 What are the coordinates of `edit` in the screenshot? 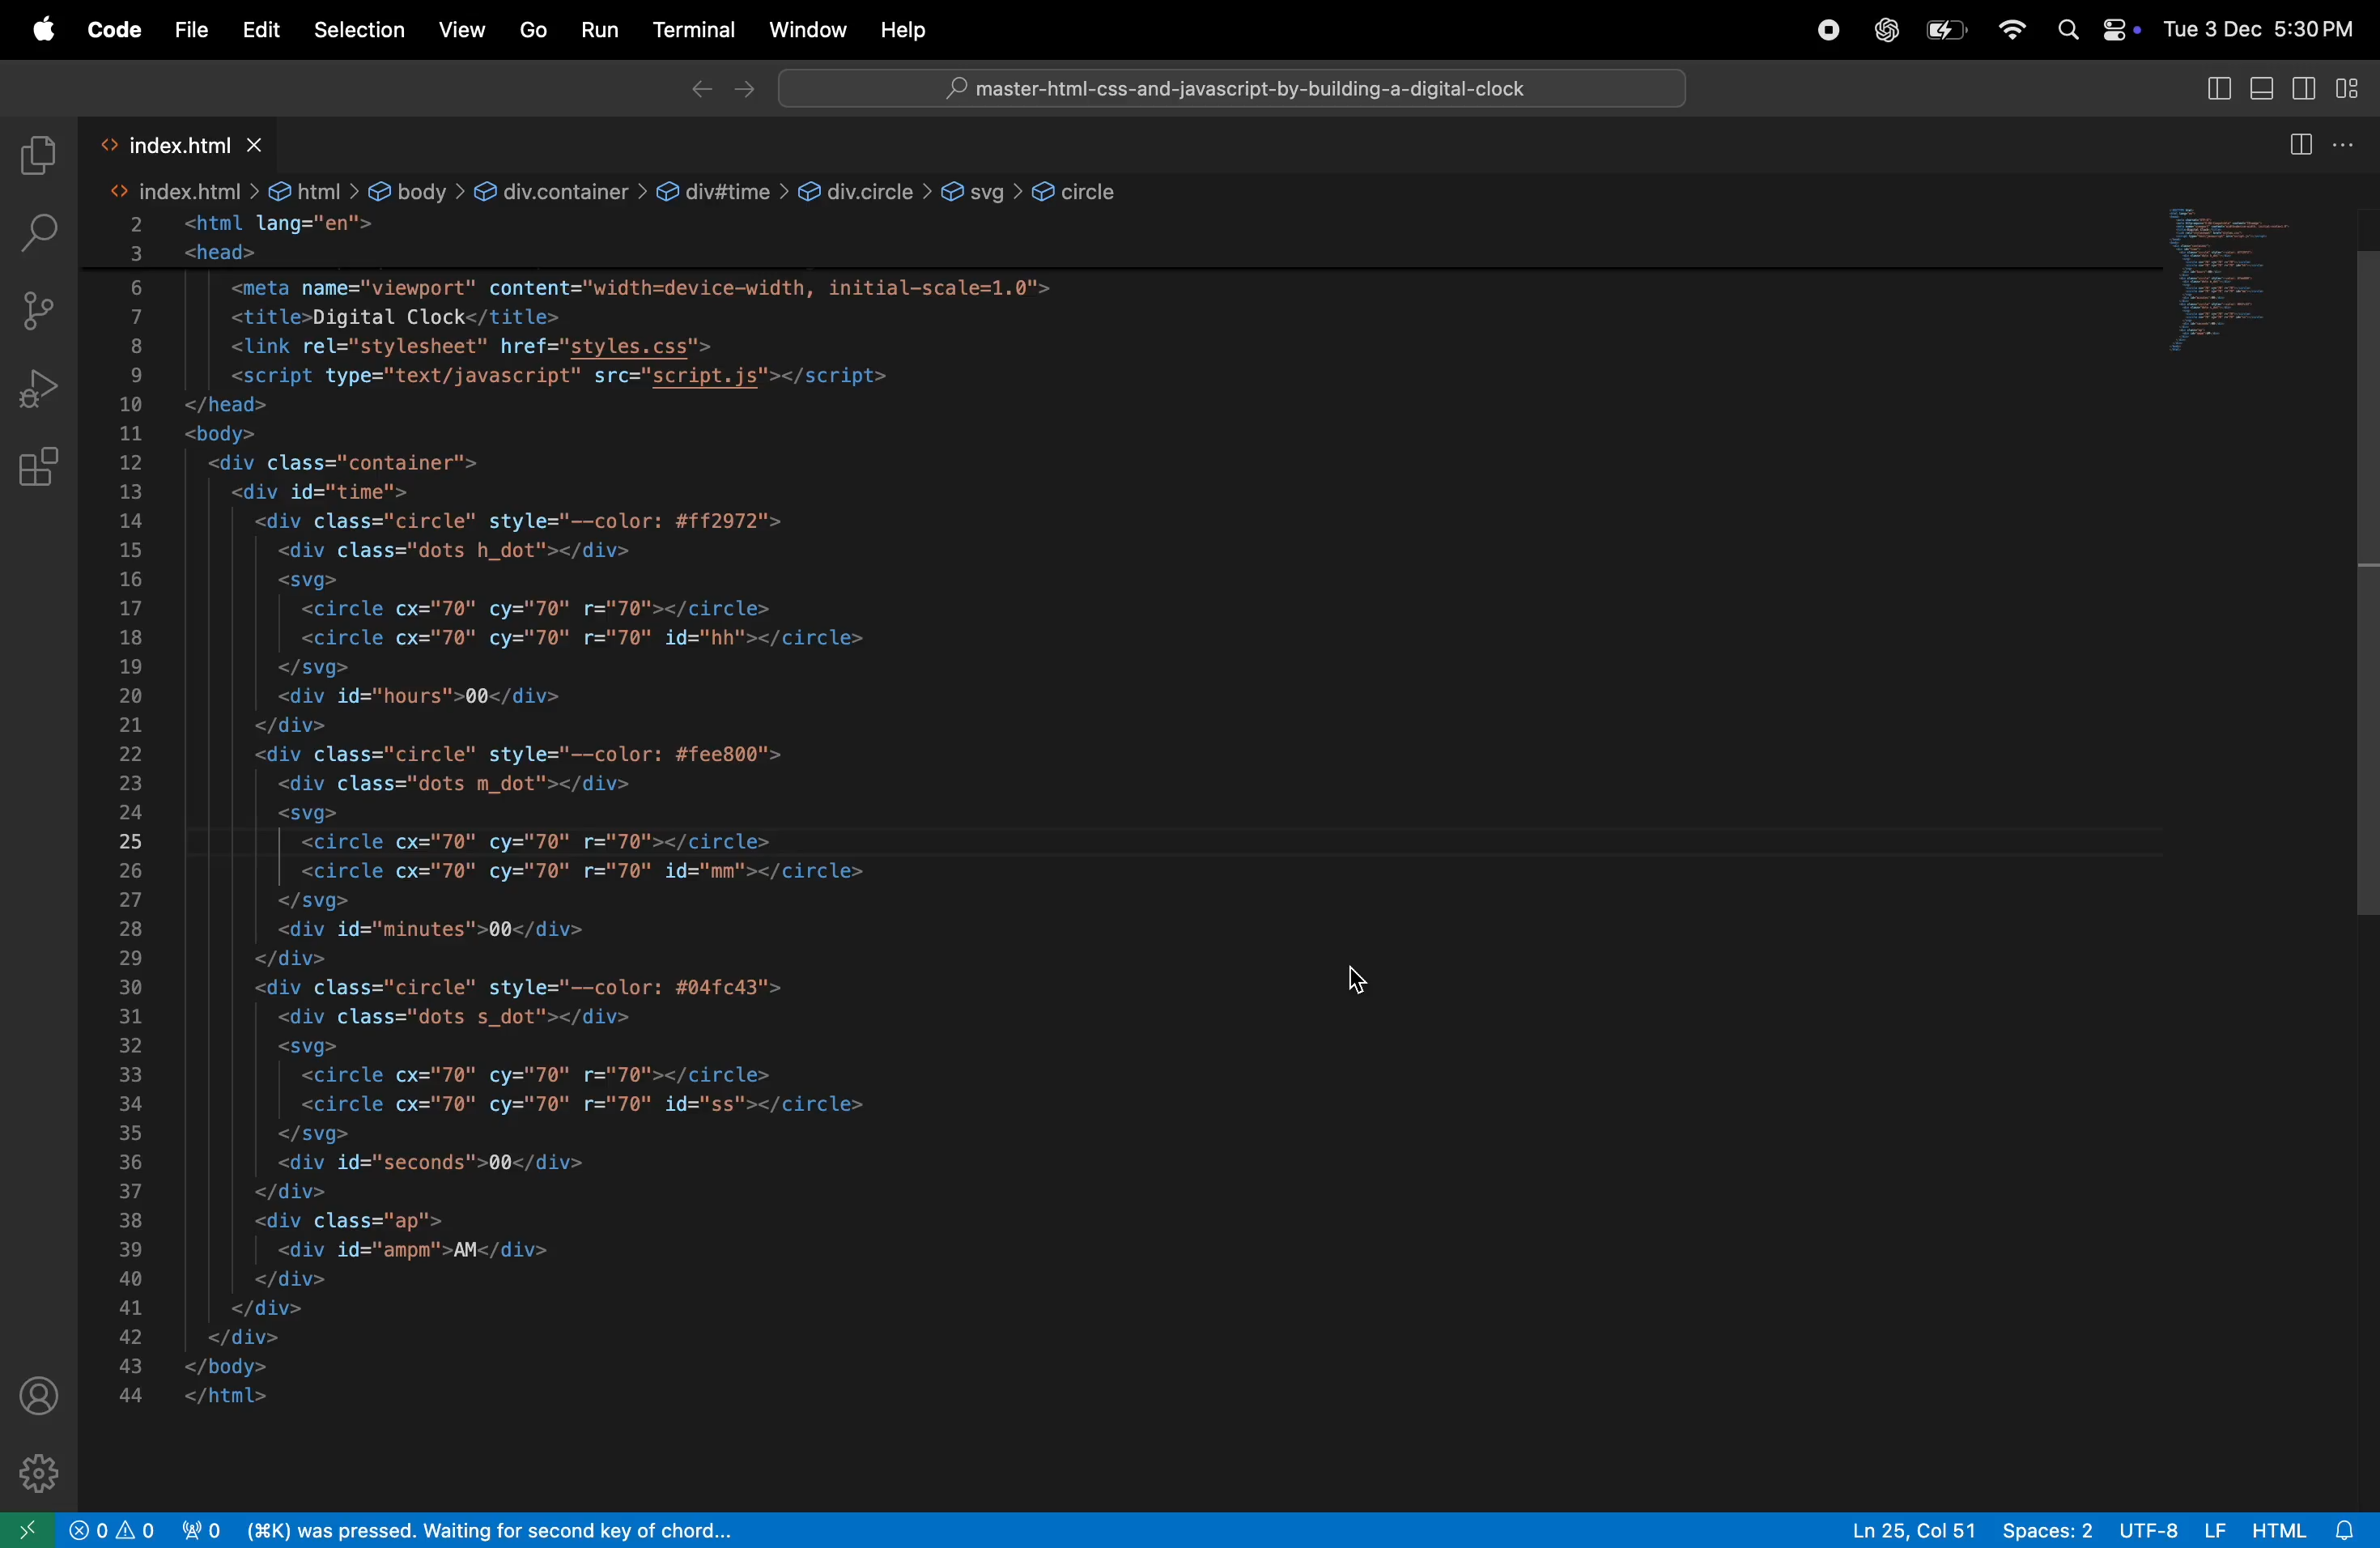 It's located at (259, 30).